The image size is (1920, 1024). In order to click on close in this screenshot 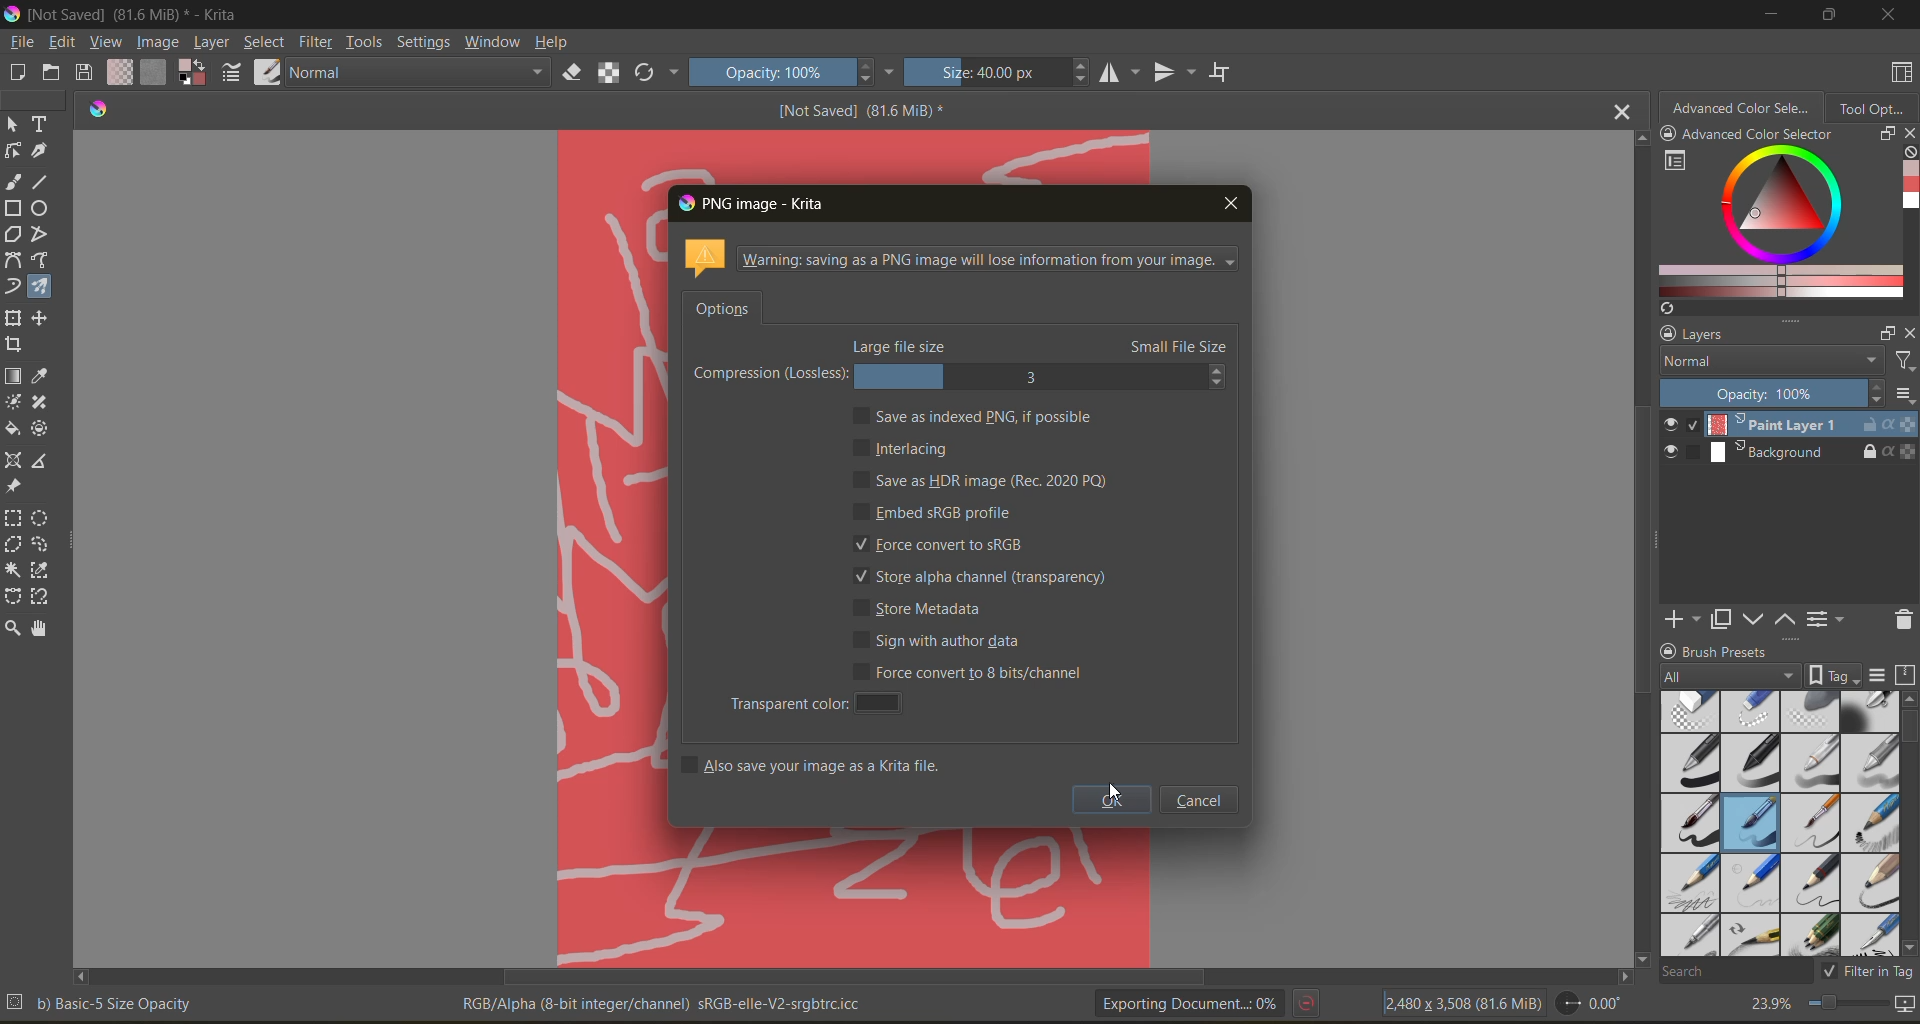, I will do `click(1908, 333)`.